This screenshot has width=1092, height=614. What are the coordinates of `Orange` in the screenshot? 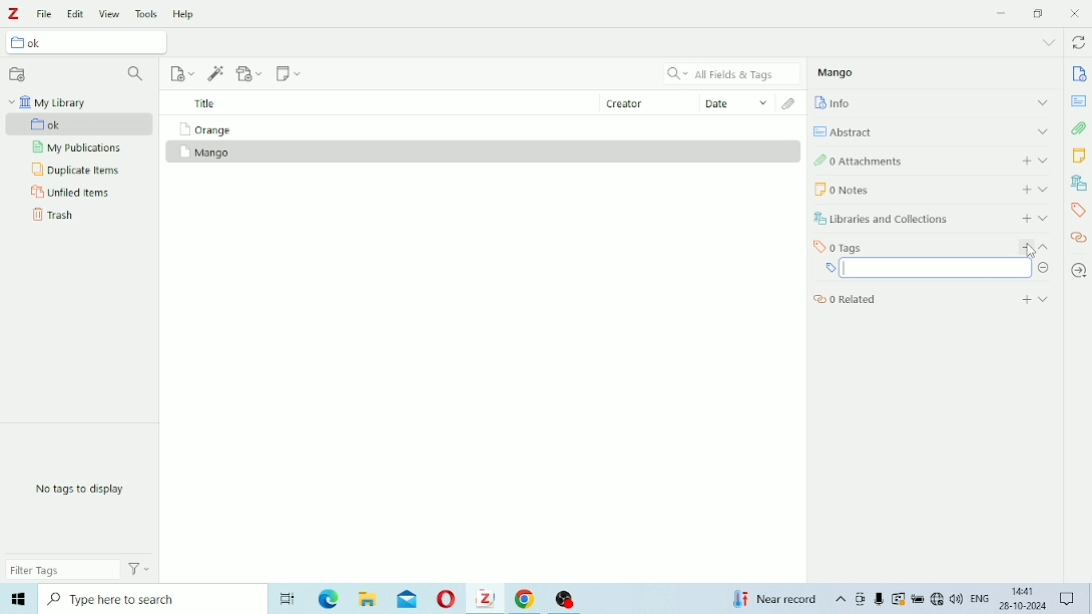 It's located at (203, 129).